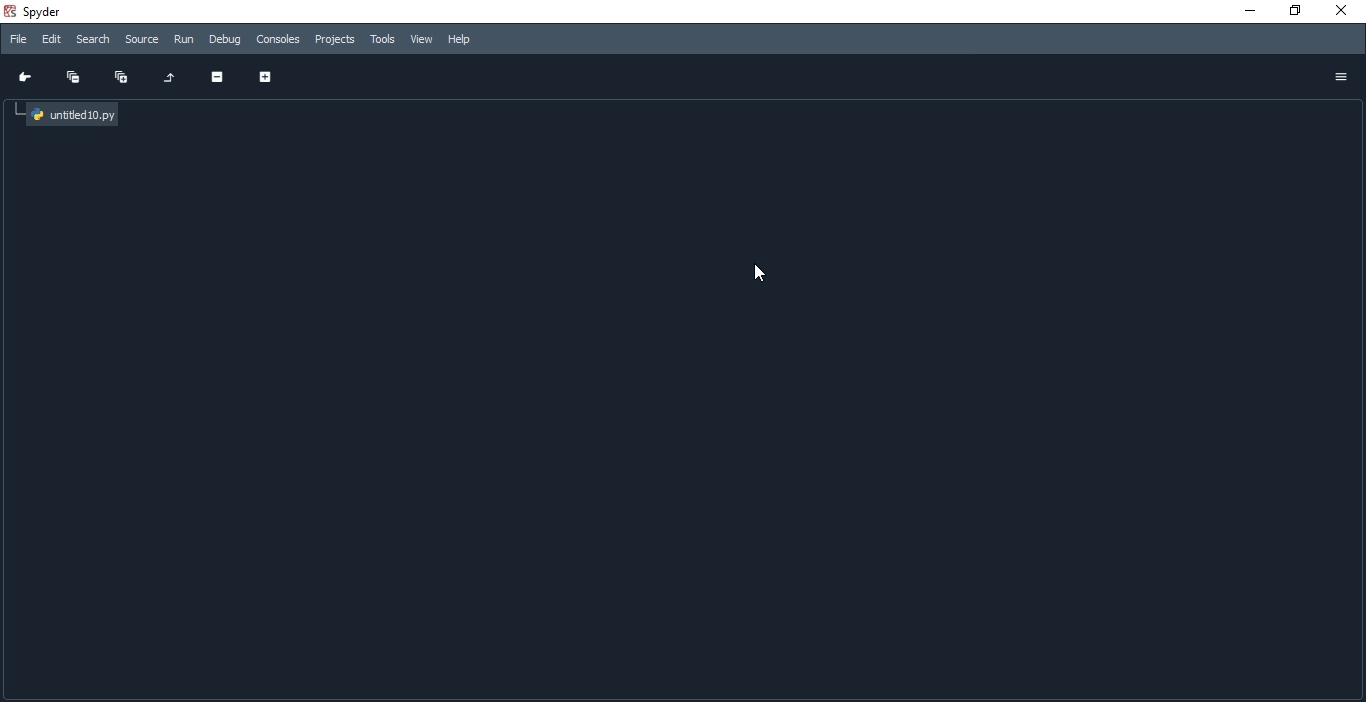 The height and width of the screenshot is (702, 1366). What do you see at coordinates (37, 11) in the screenshot?
I see `spyder Desktop Icon` at bounding box center [37, 11].